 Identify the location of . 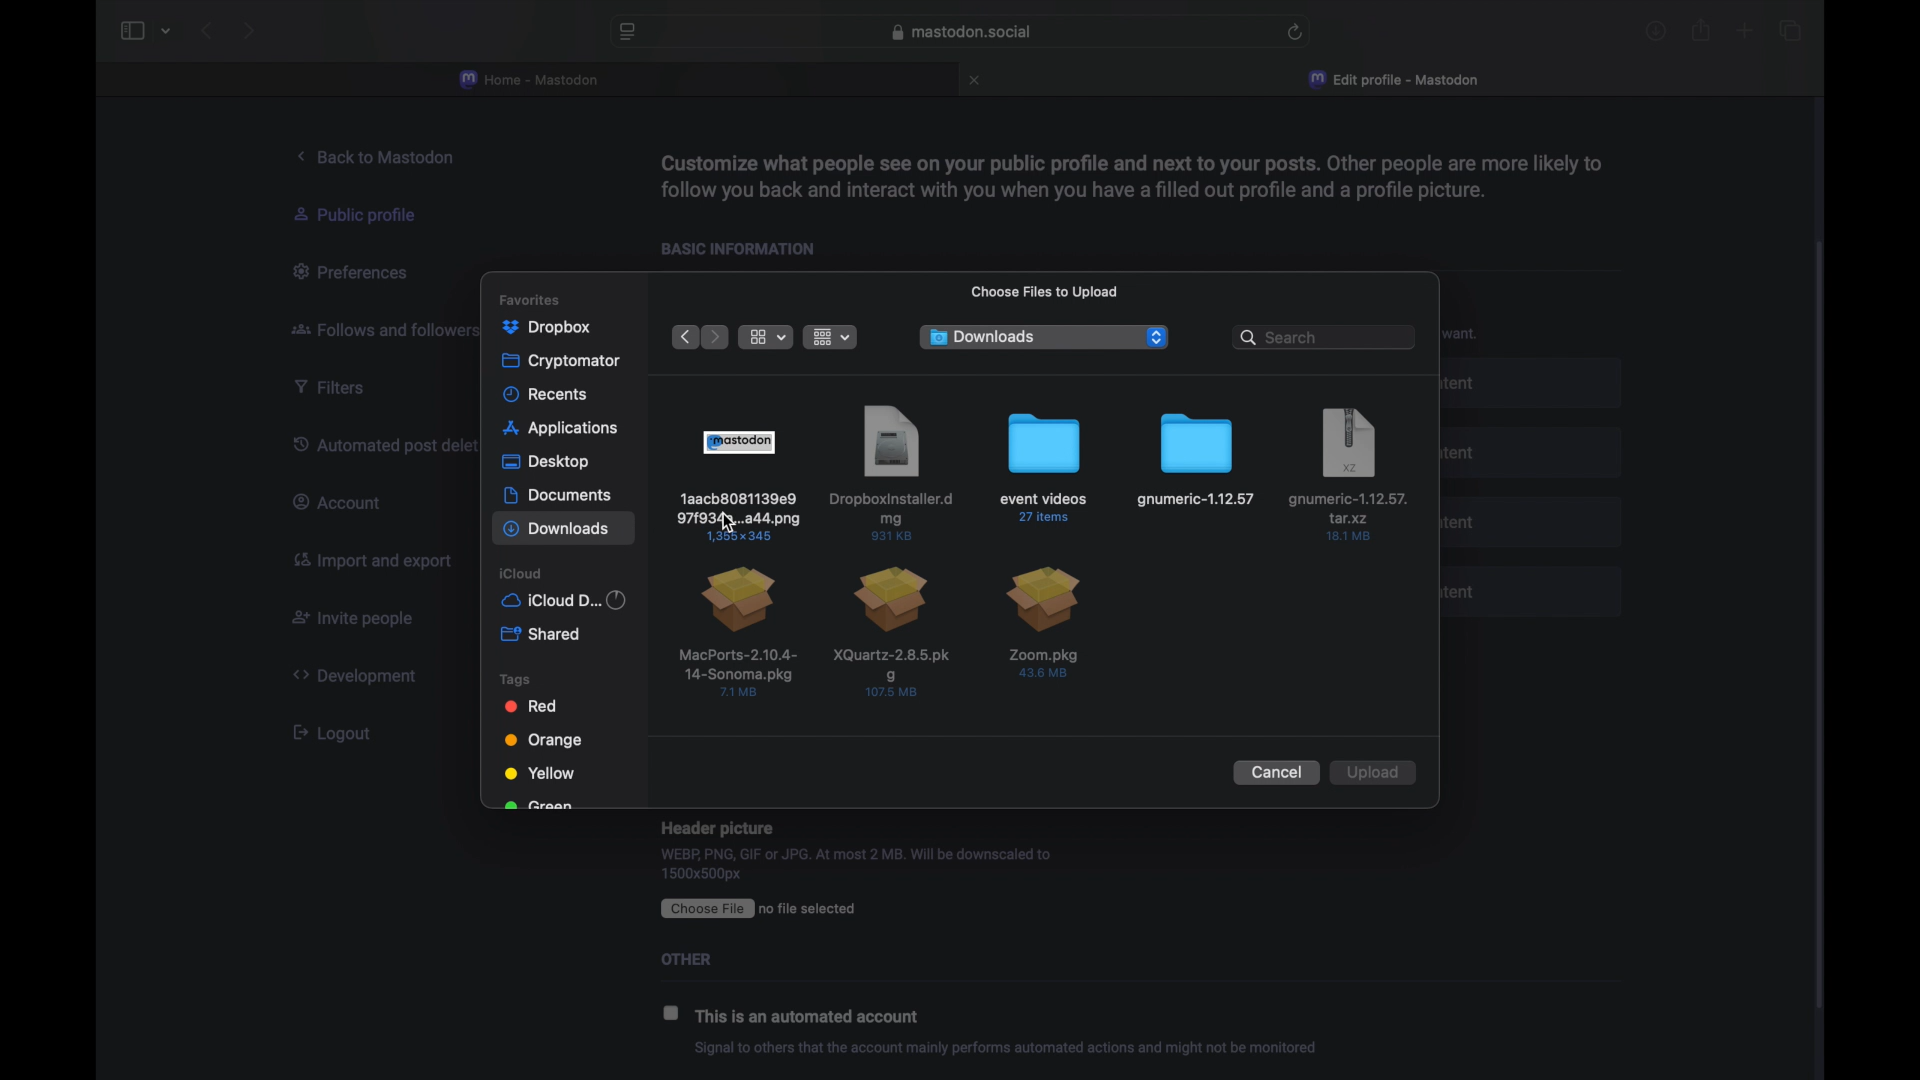
(701, 958).